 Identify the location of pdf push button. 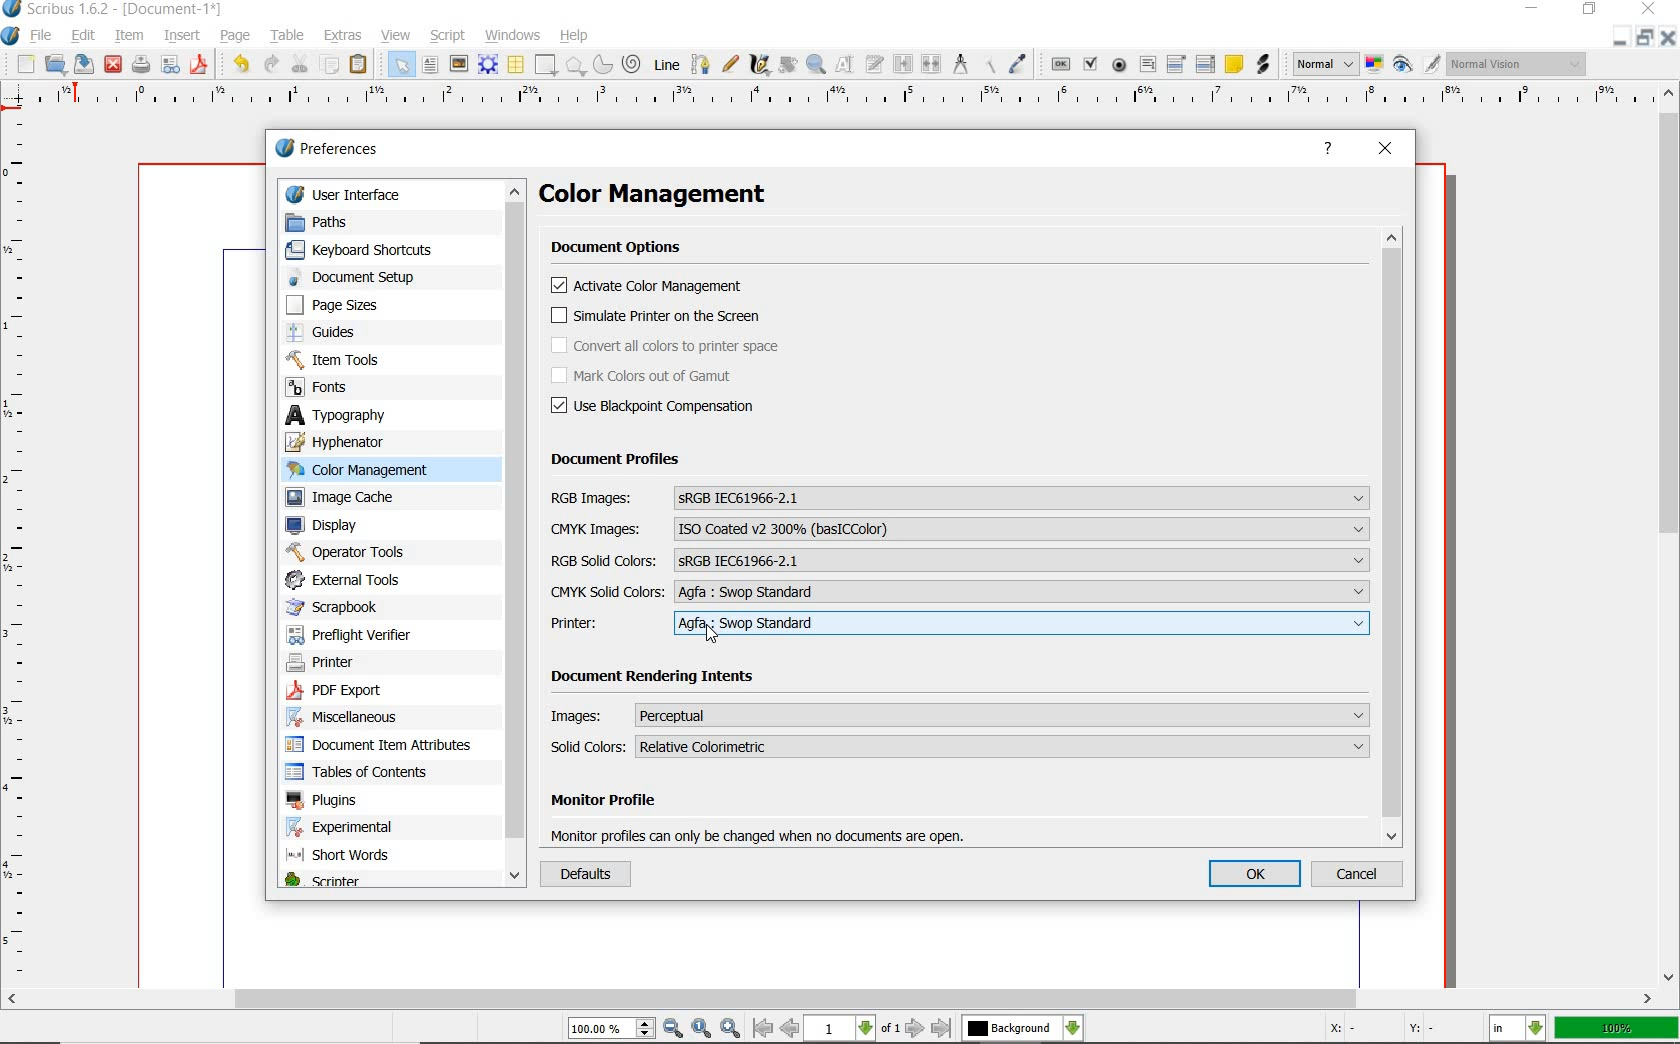
(1059, 64).